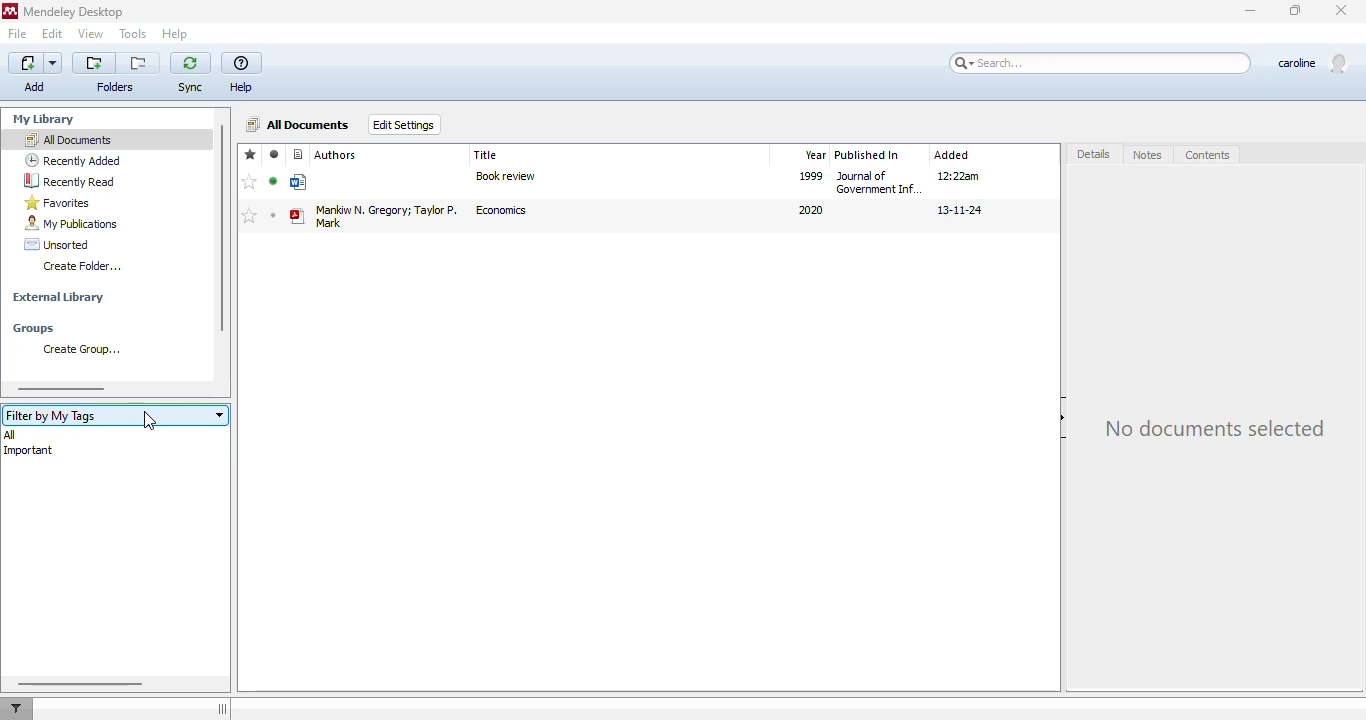  Describe the element at coordinates (1341, 9) in the screenshot. I see `close` at that location.